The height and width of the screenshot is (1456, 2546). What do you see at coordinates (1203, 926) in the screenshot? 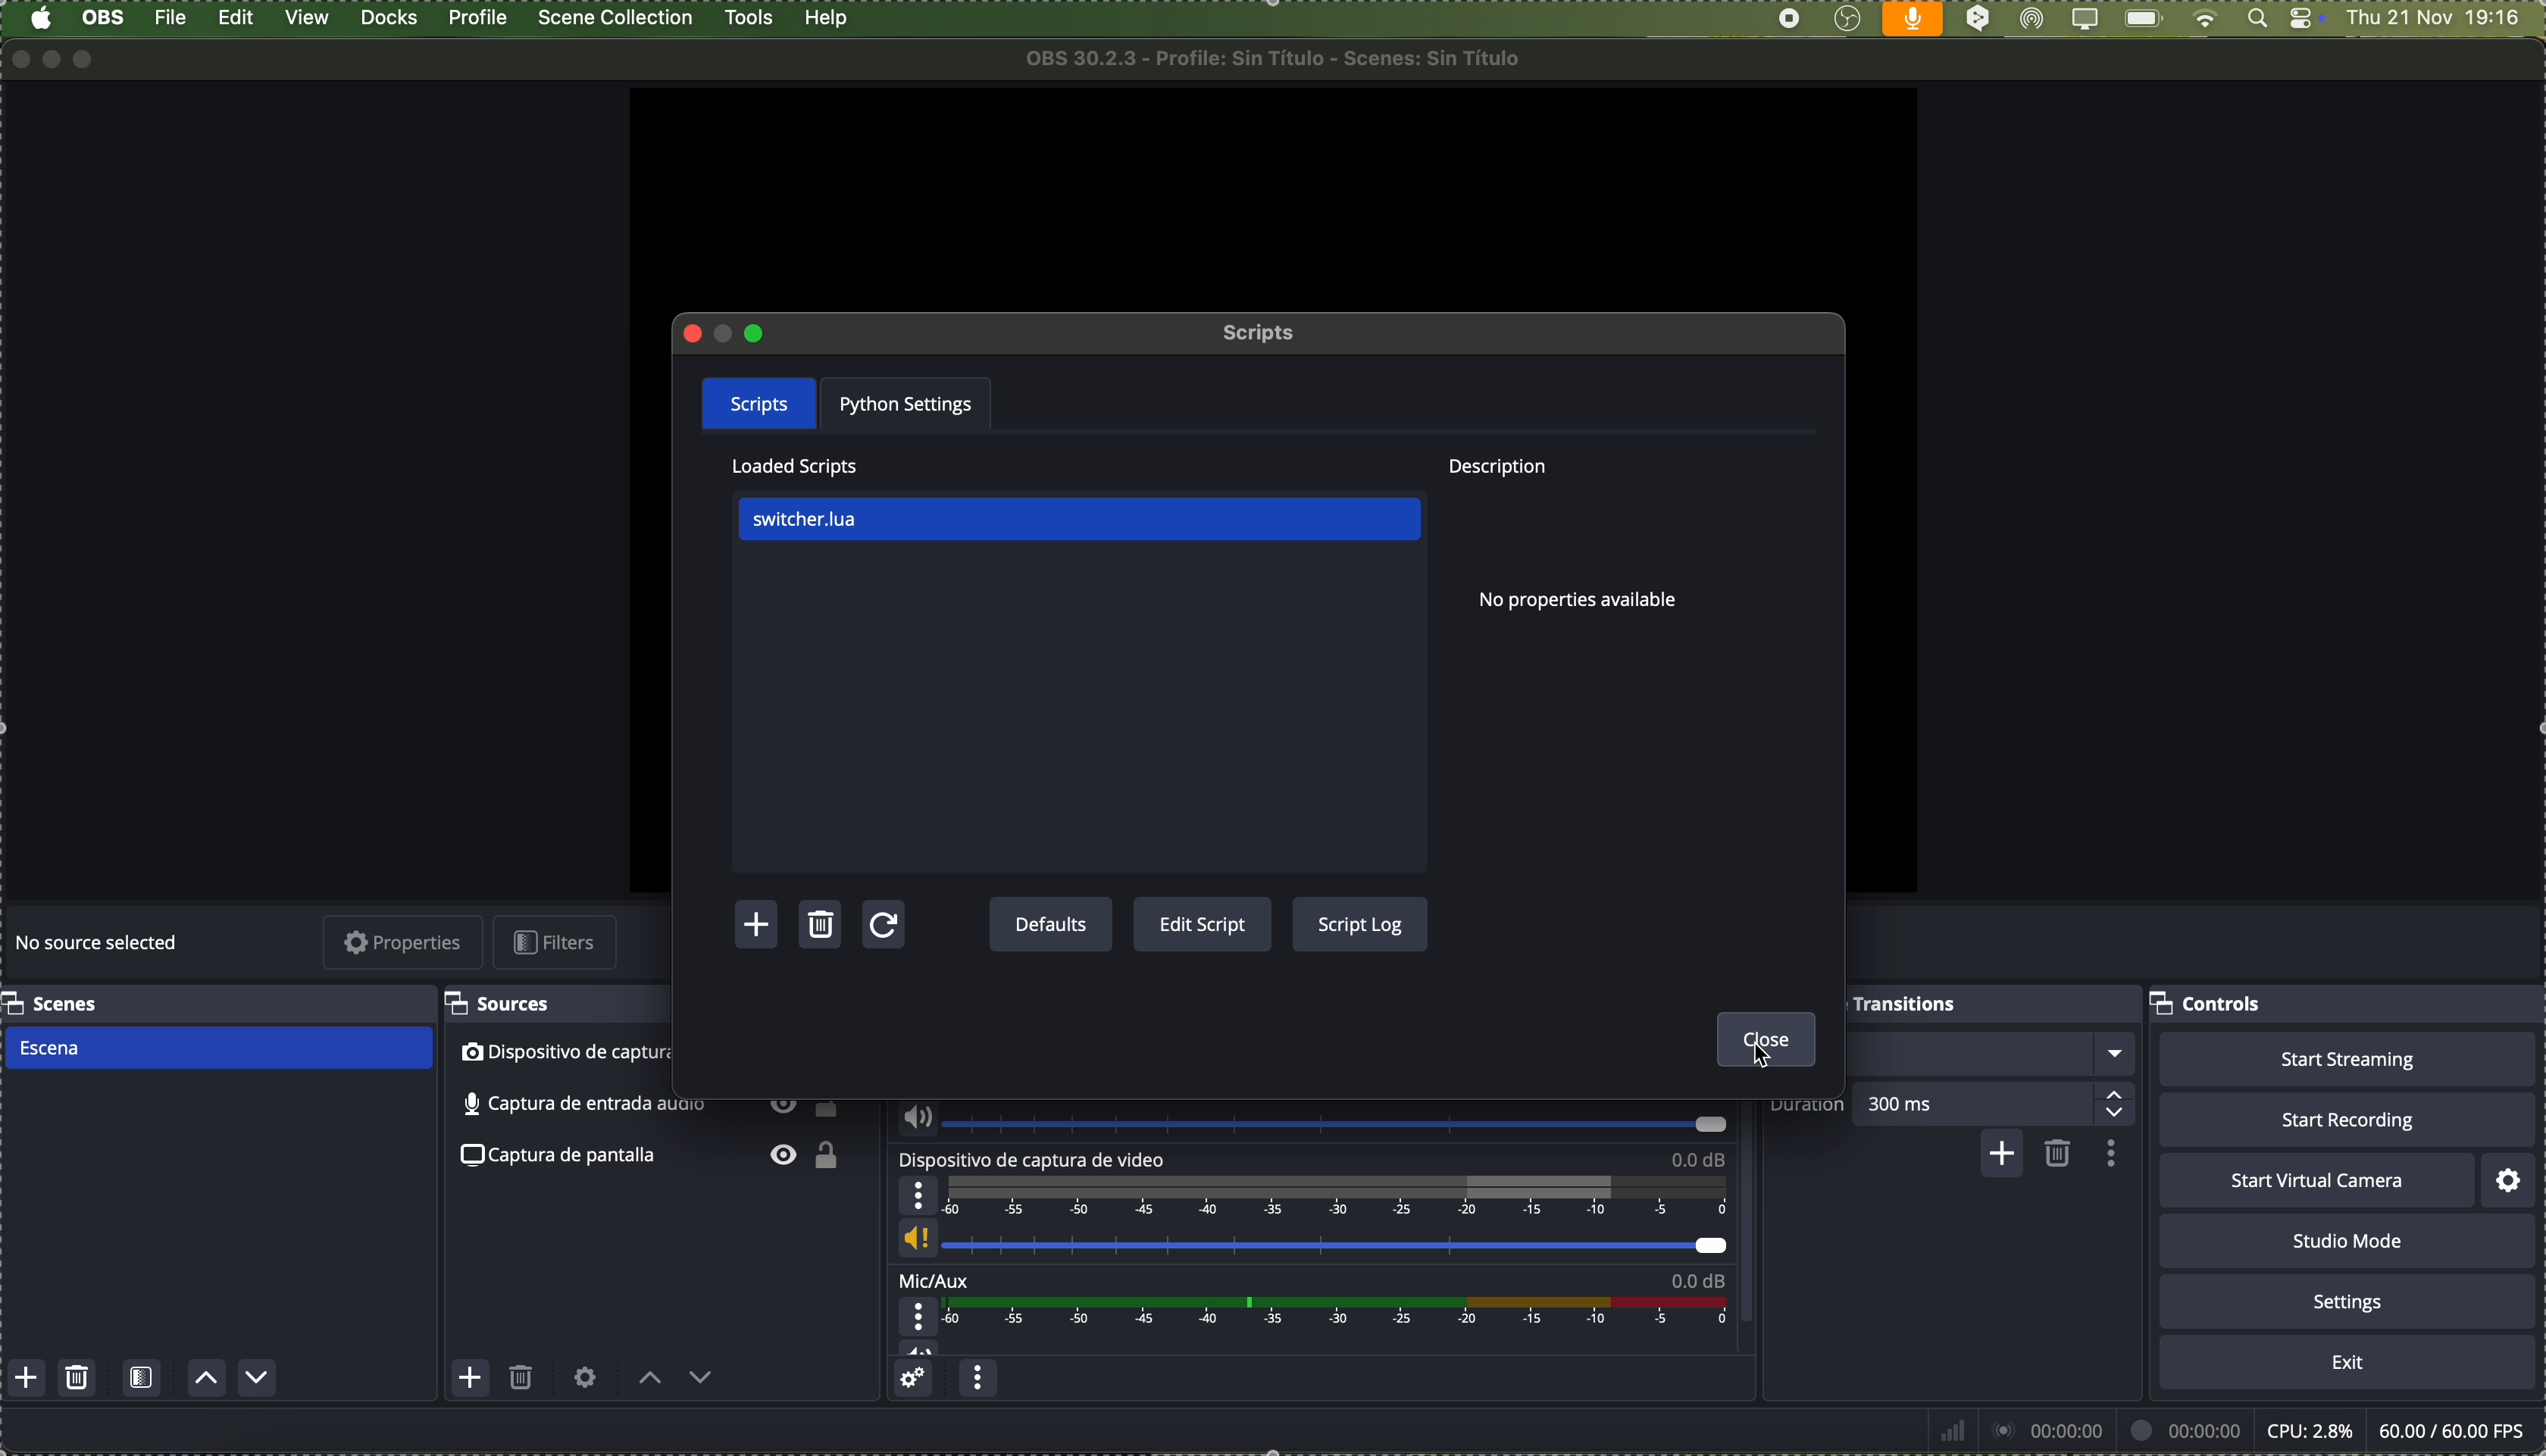
I see `edit script button` at bounding box center [1203, 926].